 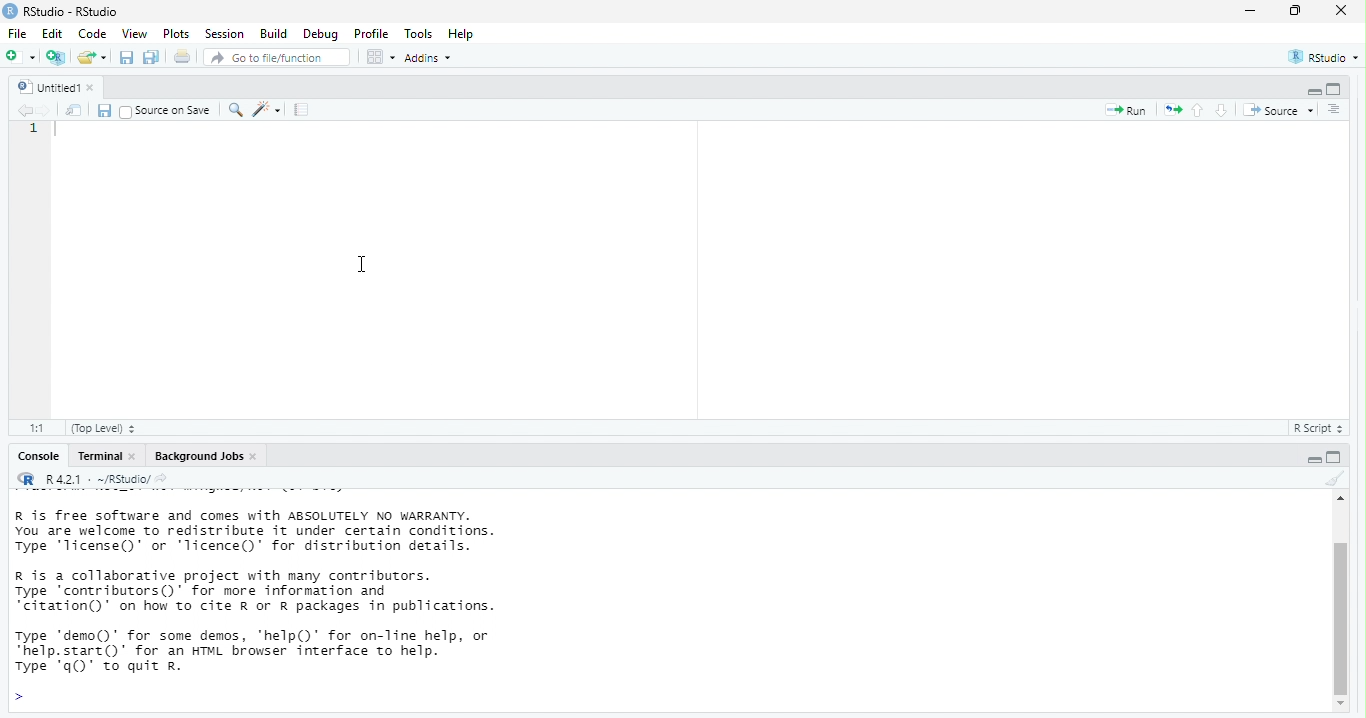 I want to click on save all documents, so click(x=152, y=57).